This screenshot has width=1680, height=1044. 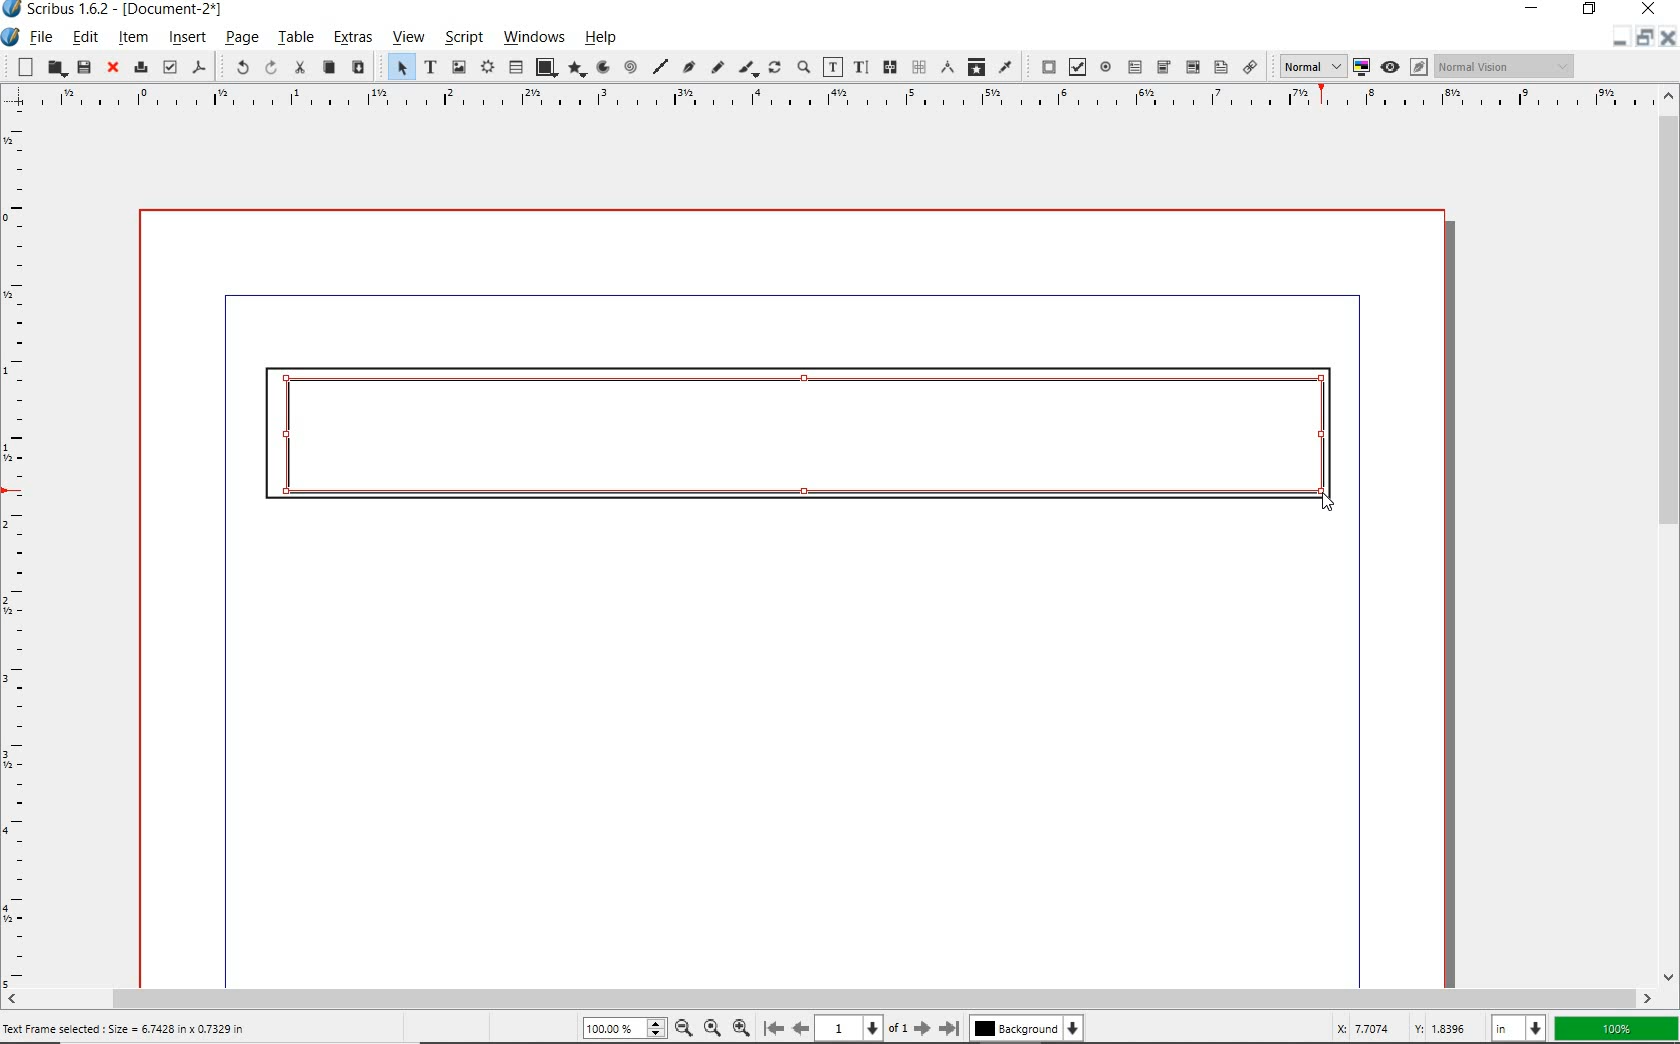 I want to click on system name, so click(x=115, y=9).